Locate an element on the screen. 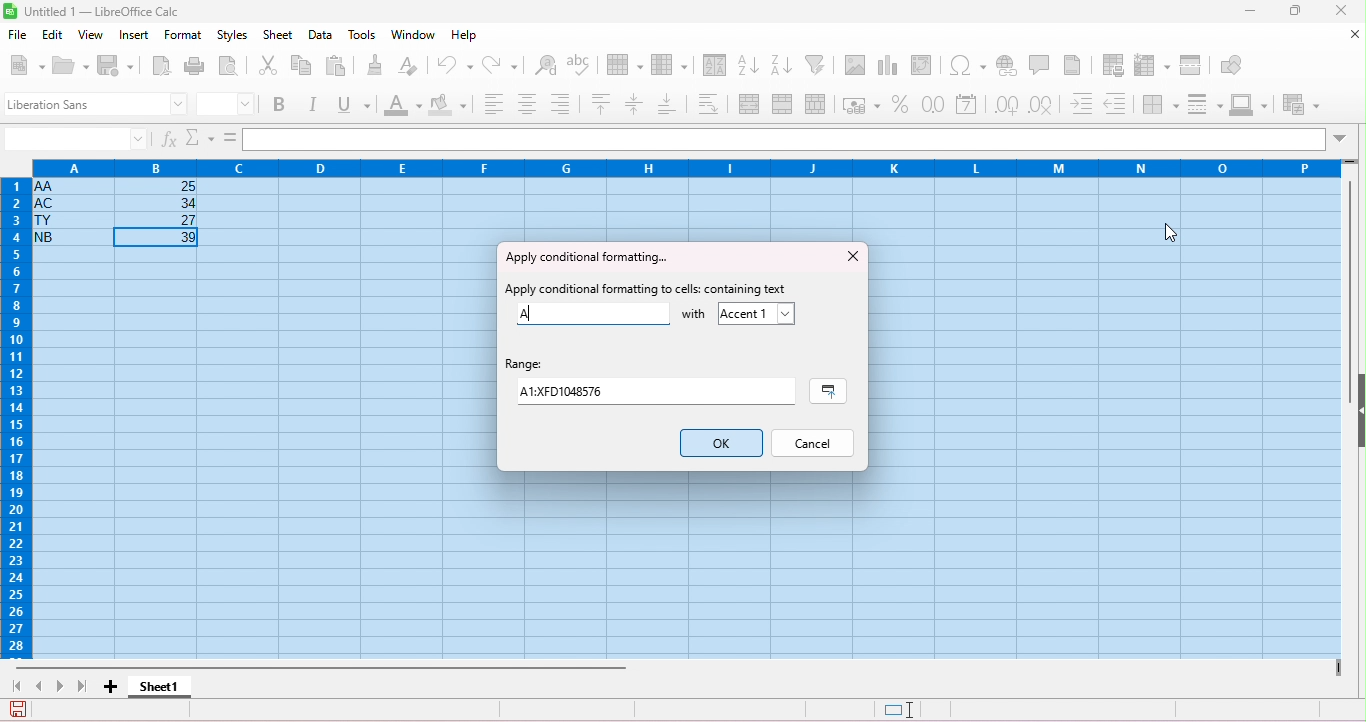 The width and height of the screenshot is (1366, 722). spelling is located at coordinates (581, 65).